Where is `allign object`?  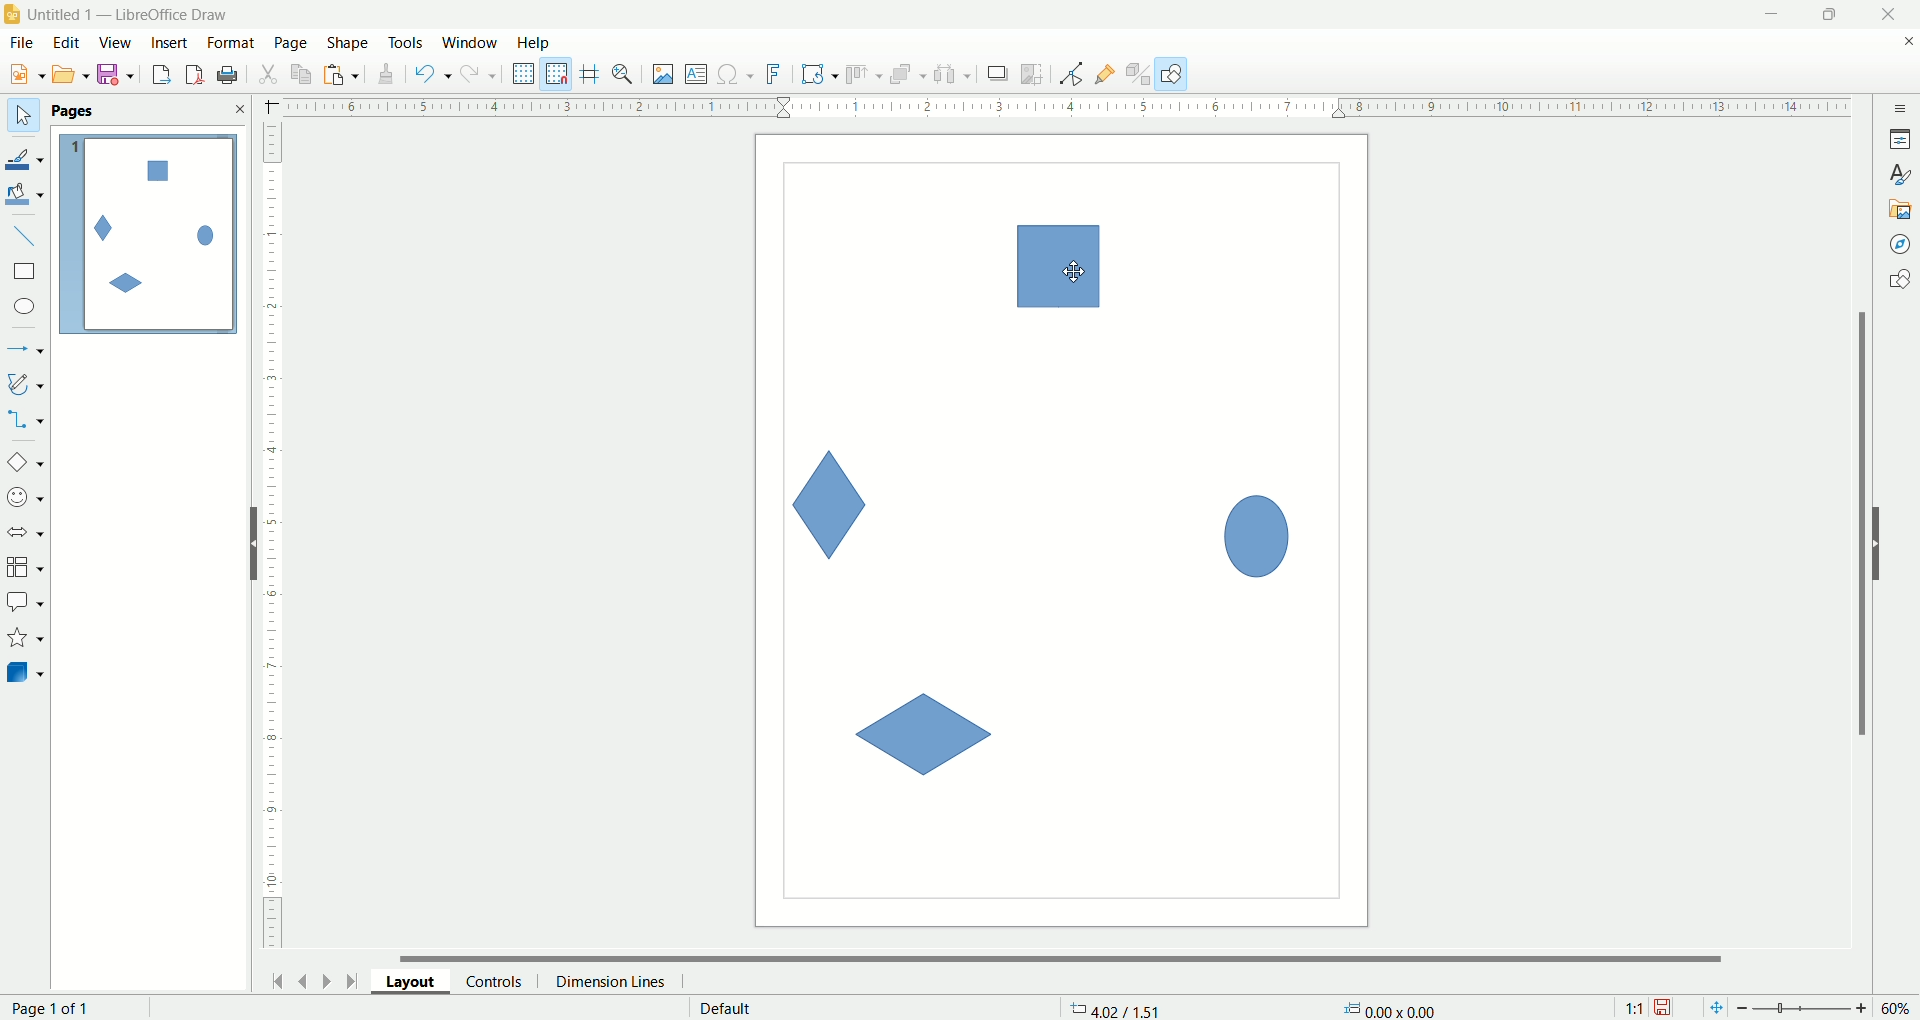
allign object is located at coordinates (865, 75).